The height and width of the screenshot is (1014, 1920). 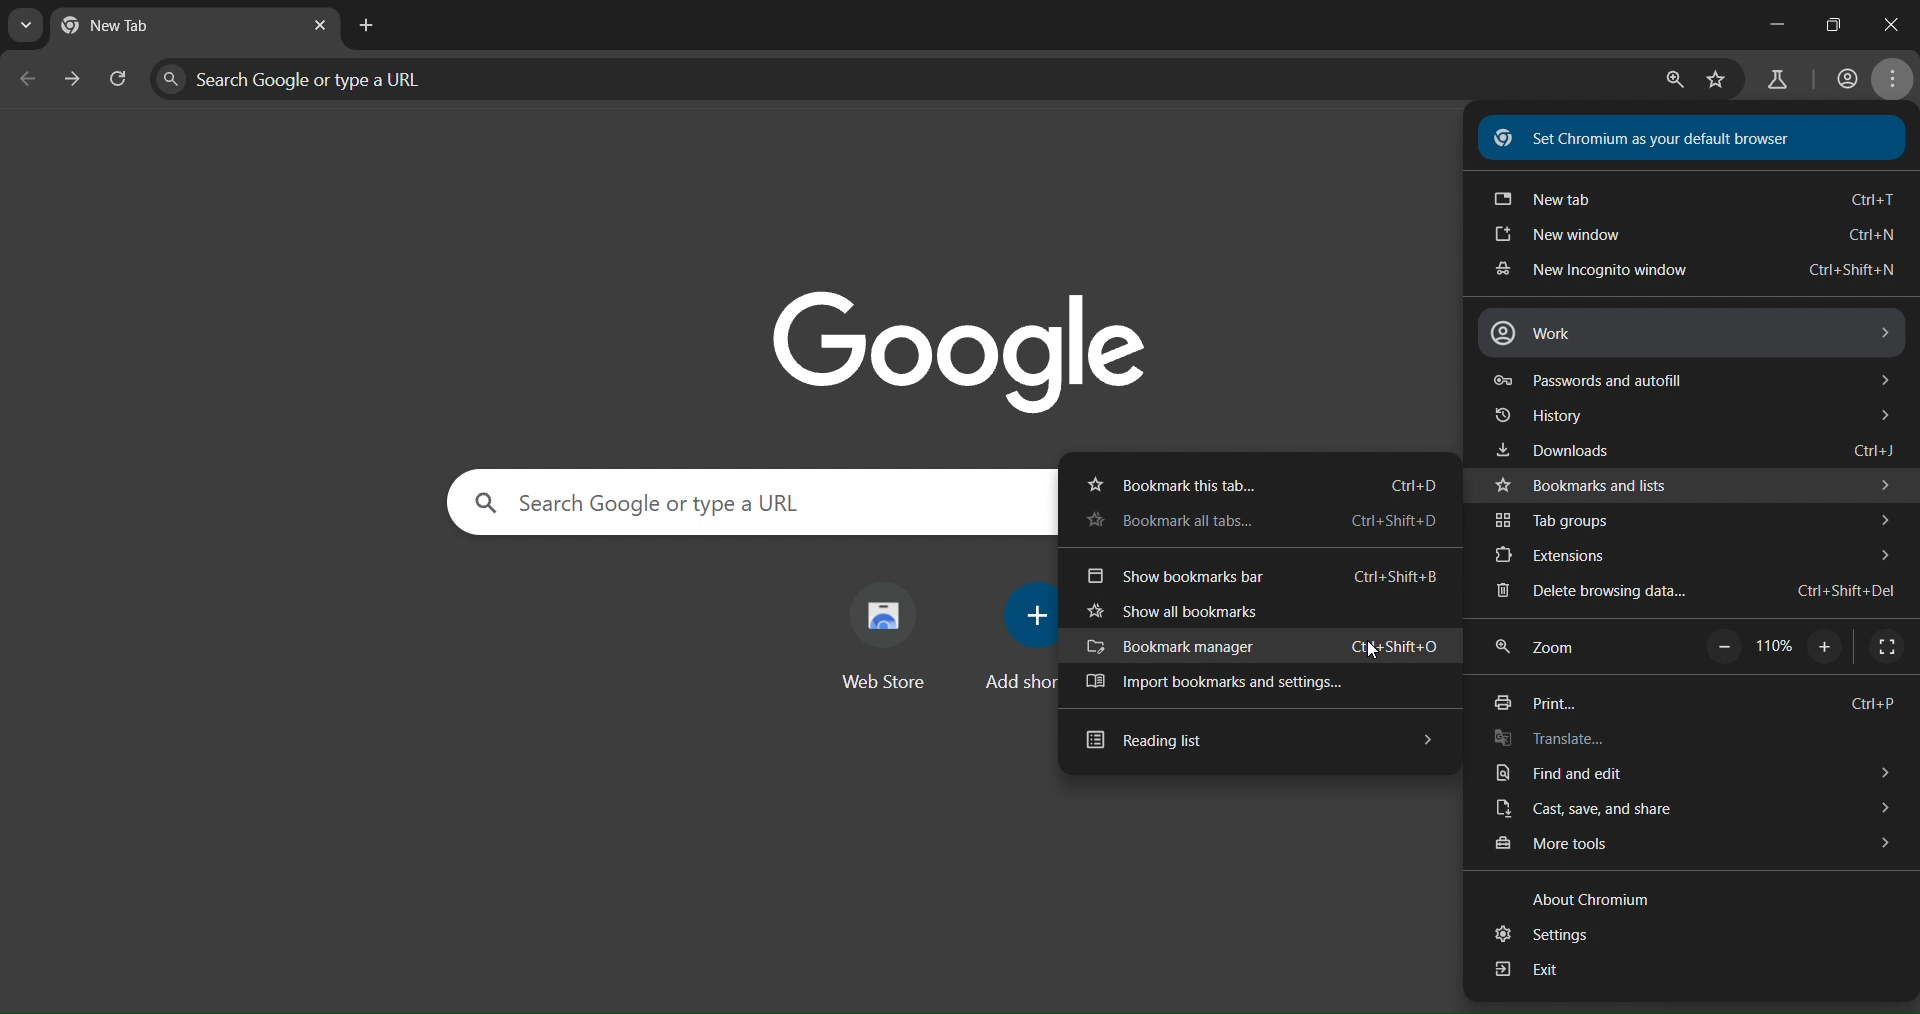 What do you see at coordinates (1688, 237) in the screenshot?
I see `new window` at bounding box center [1688, 237].